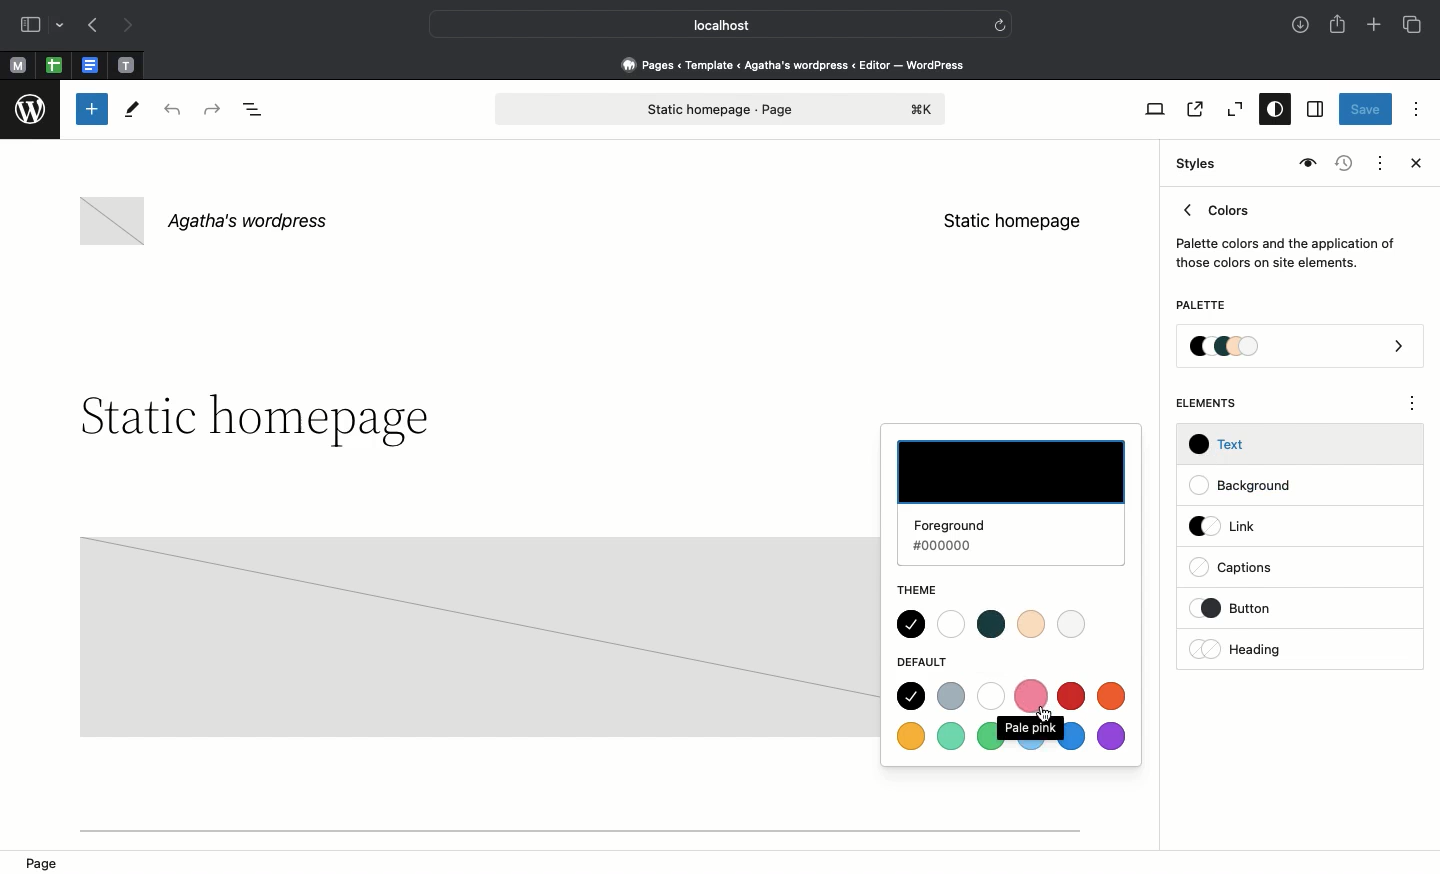 This screenshot has width=1440, height=874. I want to click on Pinned tab, so click(54, 66).